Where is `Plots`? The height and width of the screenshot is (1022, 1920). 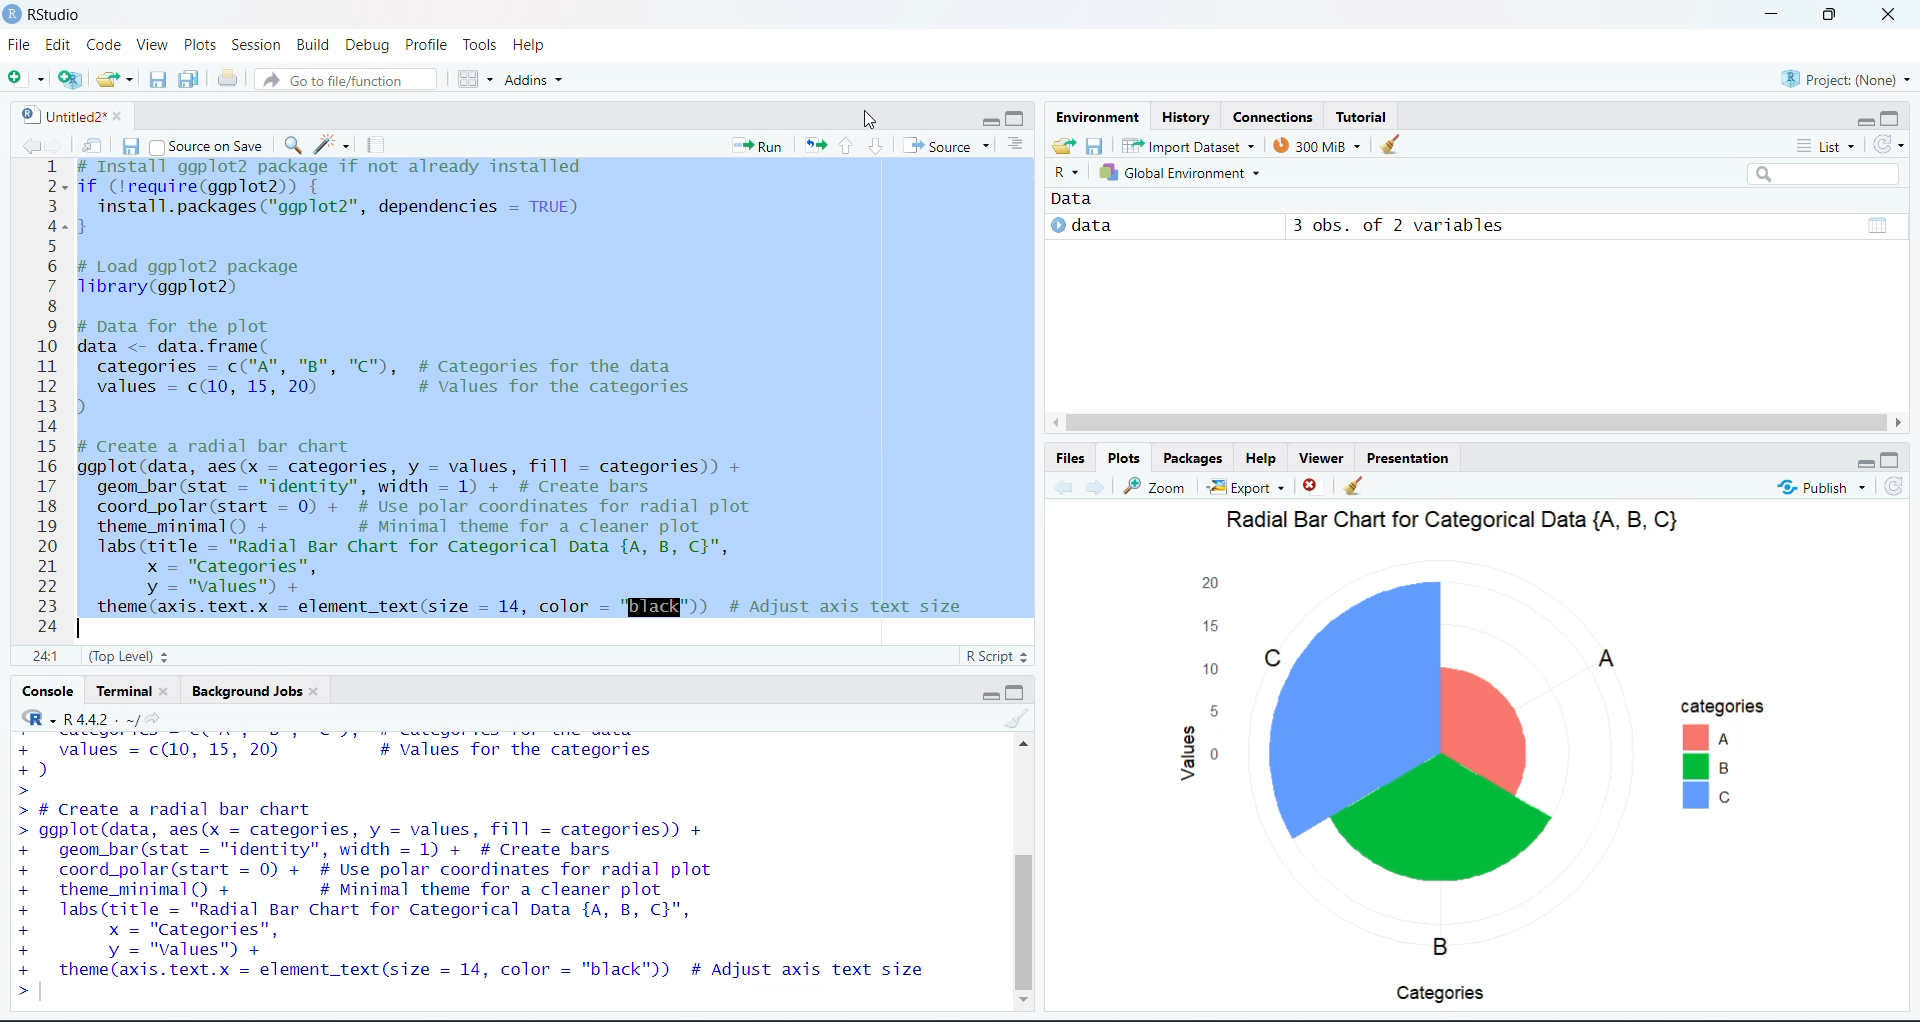 Plots is located at coordinates (199, 44).